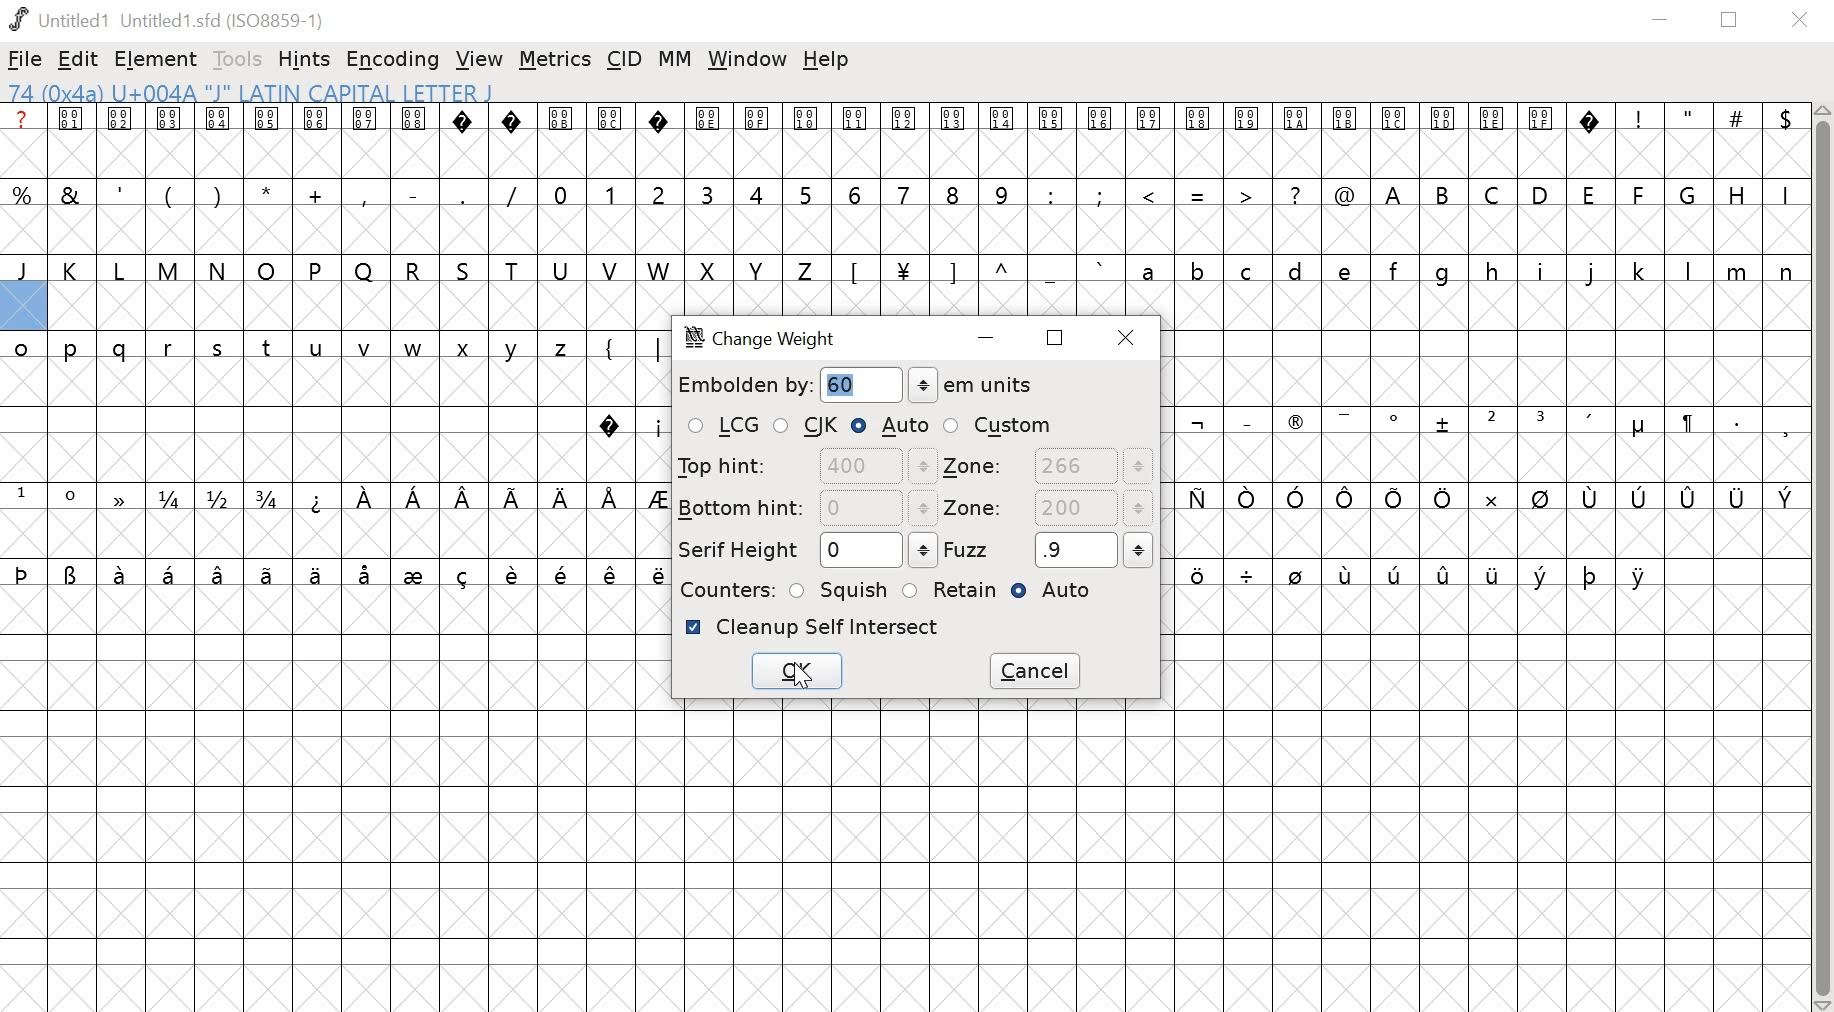 The image size is (1834, 1012). What do you see at coordinates (1491, 424) in the screenshot?
I see `symbols` at bounding box center [1491, 424].